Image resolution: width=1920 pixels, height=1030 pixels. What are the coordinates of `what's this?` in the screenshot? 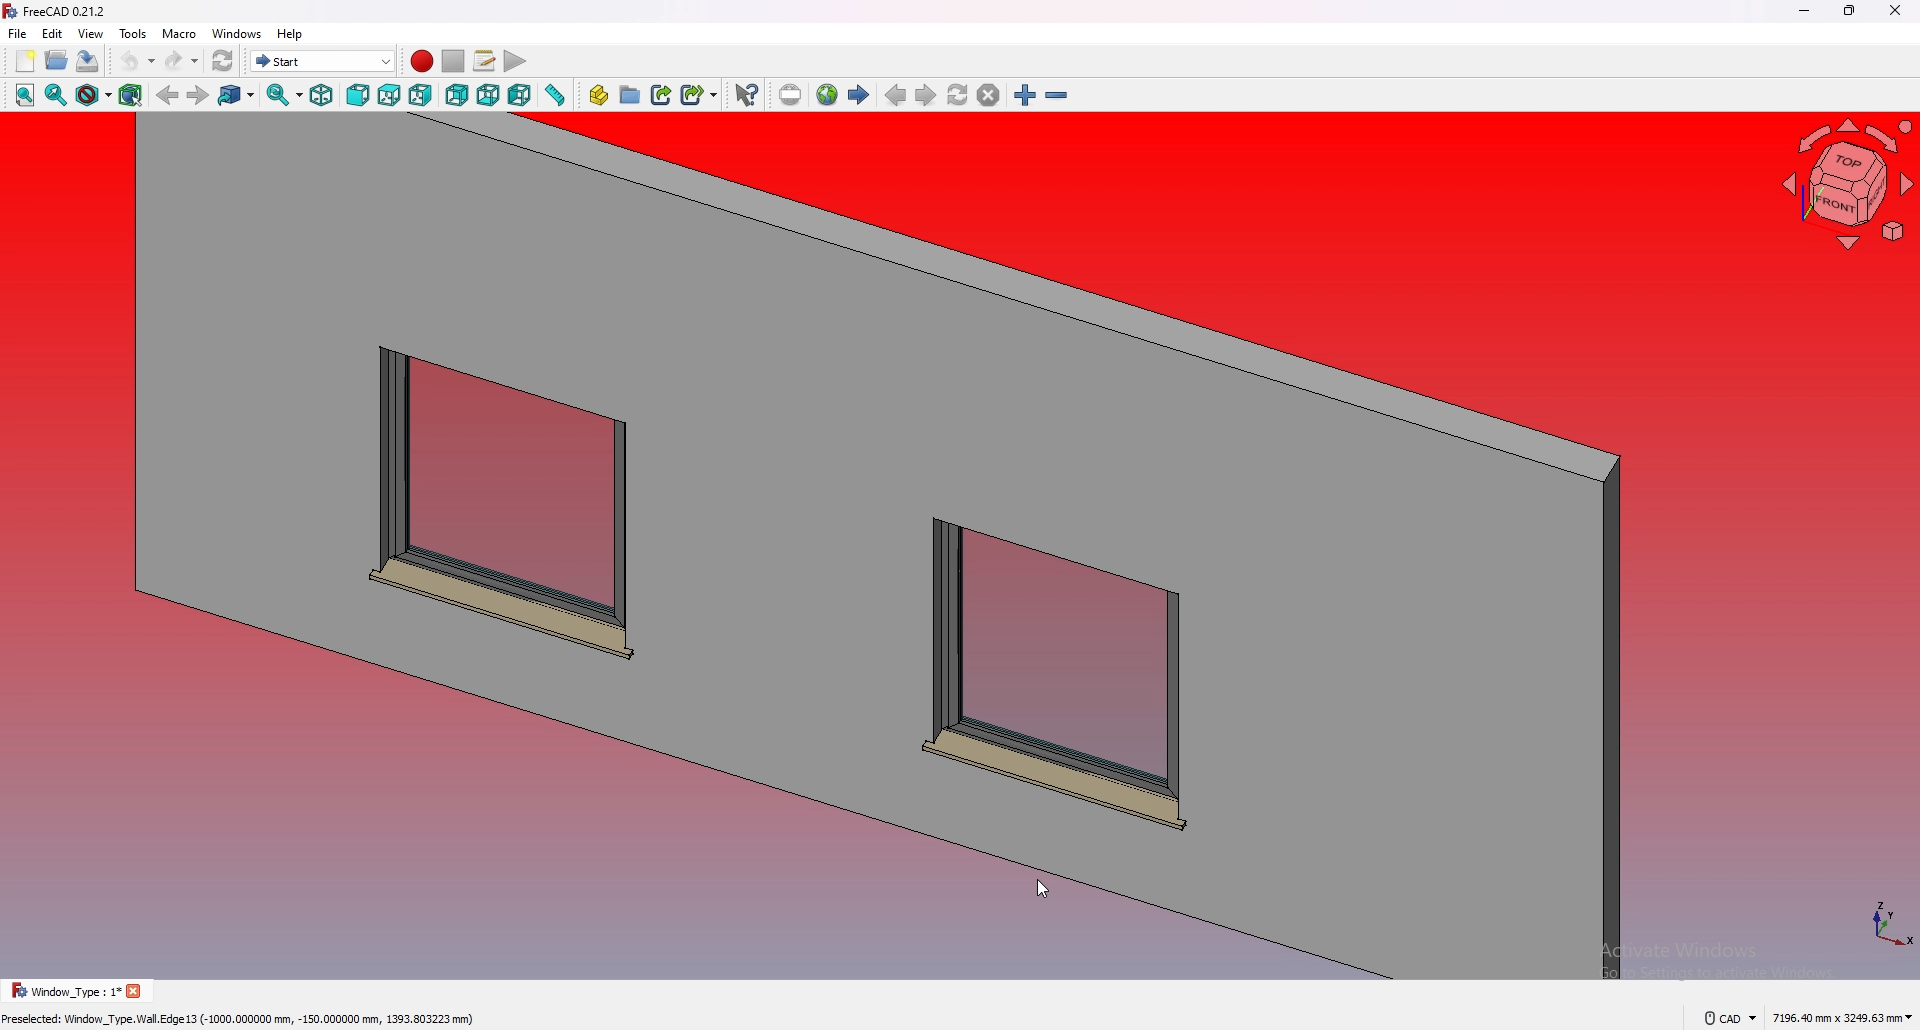 It's located at (747, 94).